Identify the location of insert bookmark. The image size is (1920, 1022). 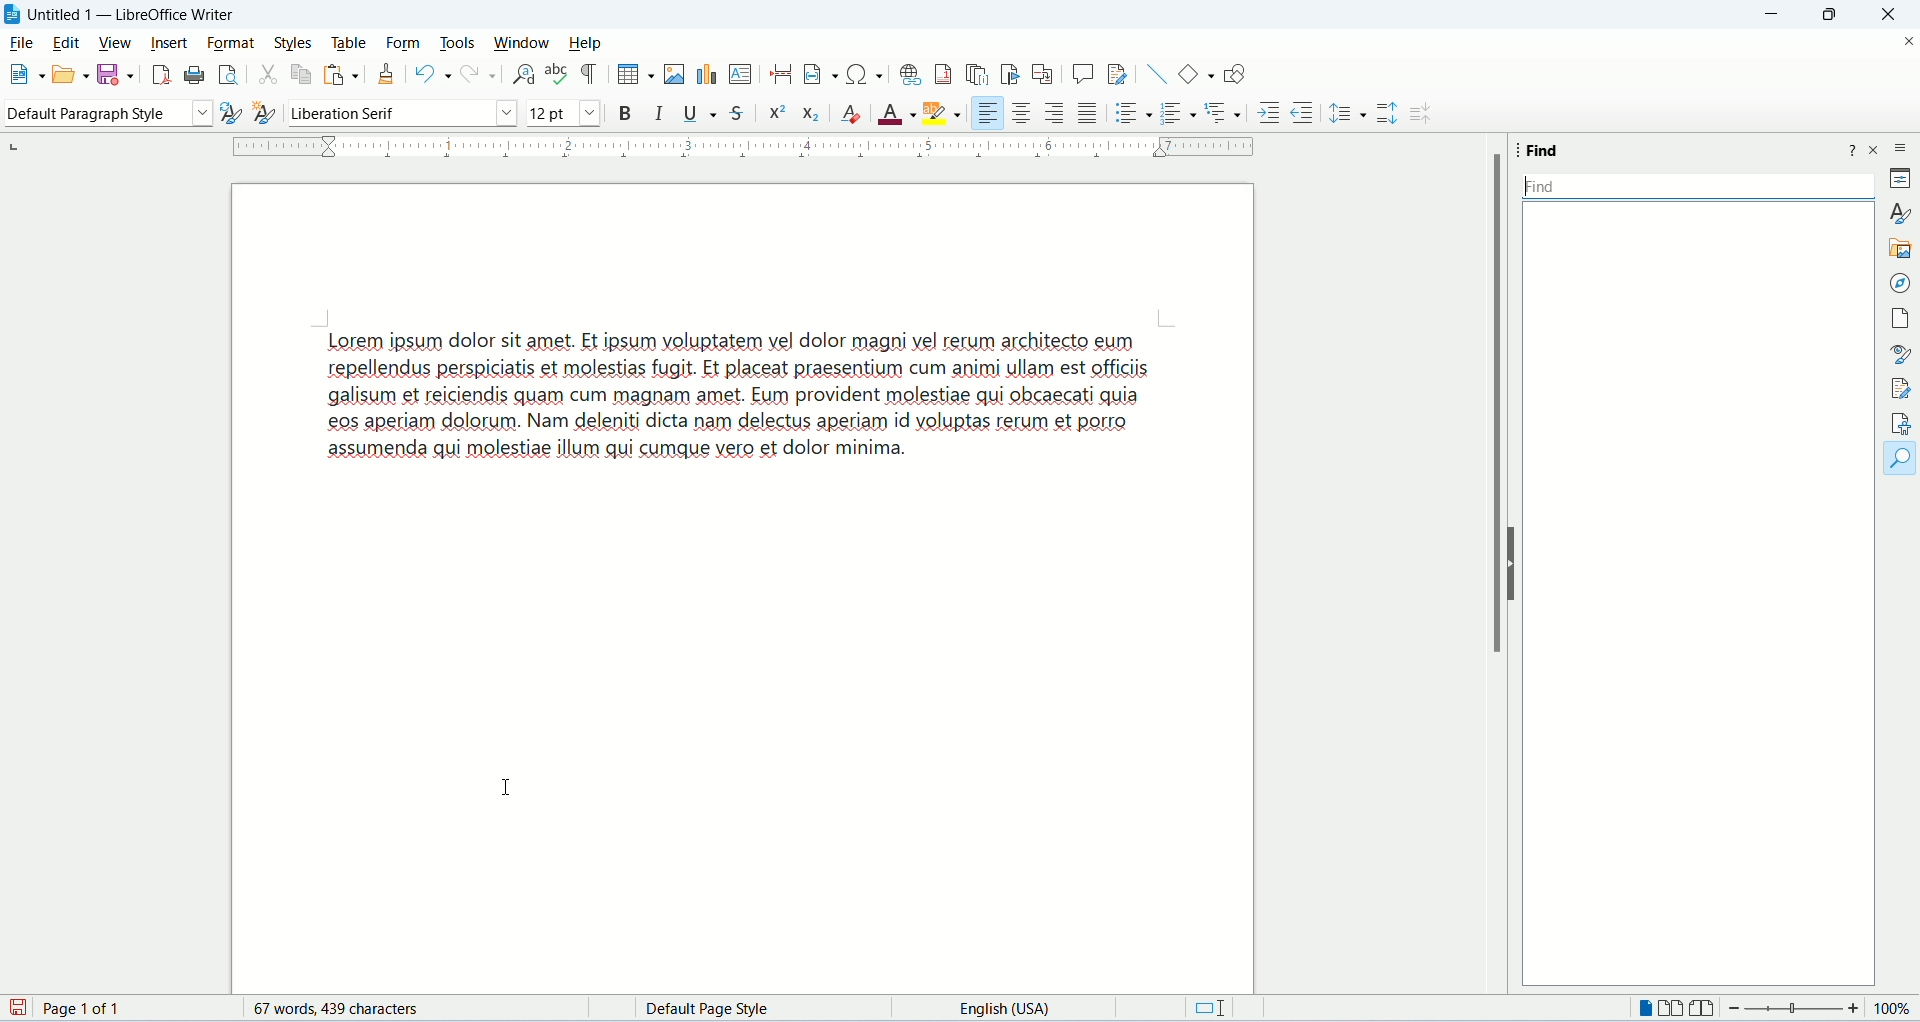
(1009, 76).